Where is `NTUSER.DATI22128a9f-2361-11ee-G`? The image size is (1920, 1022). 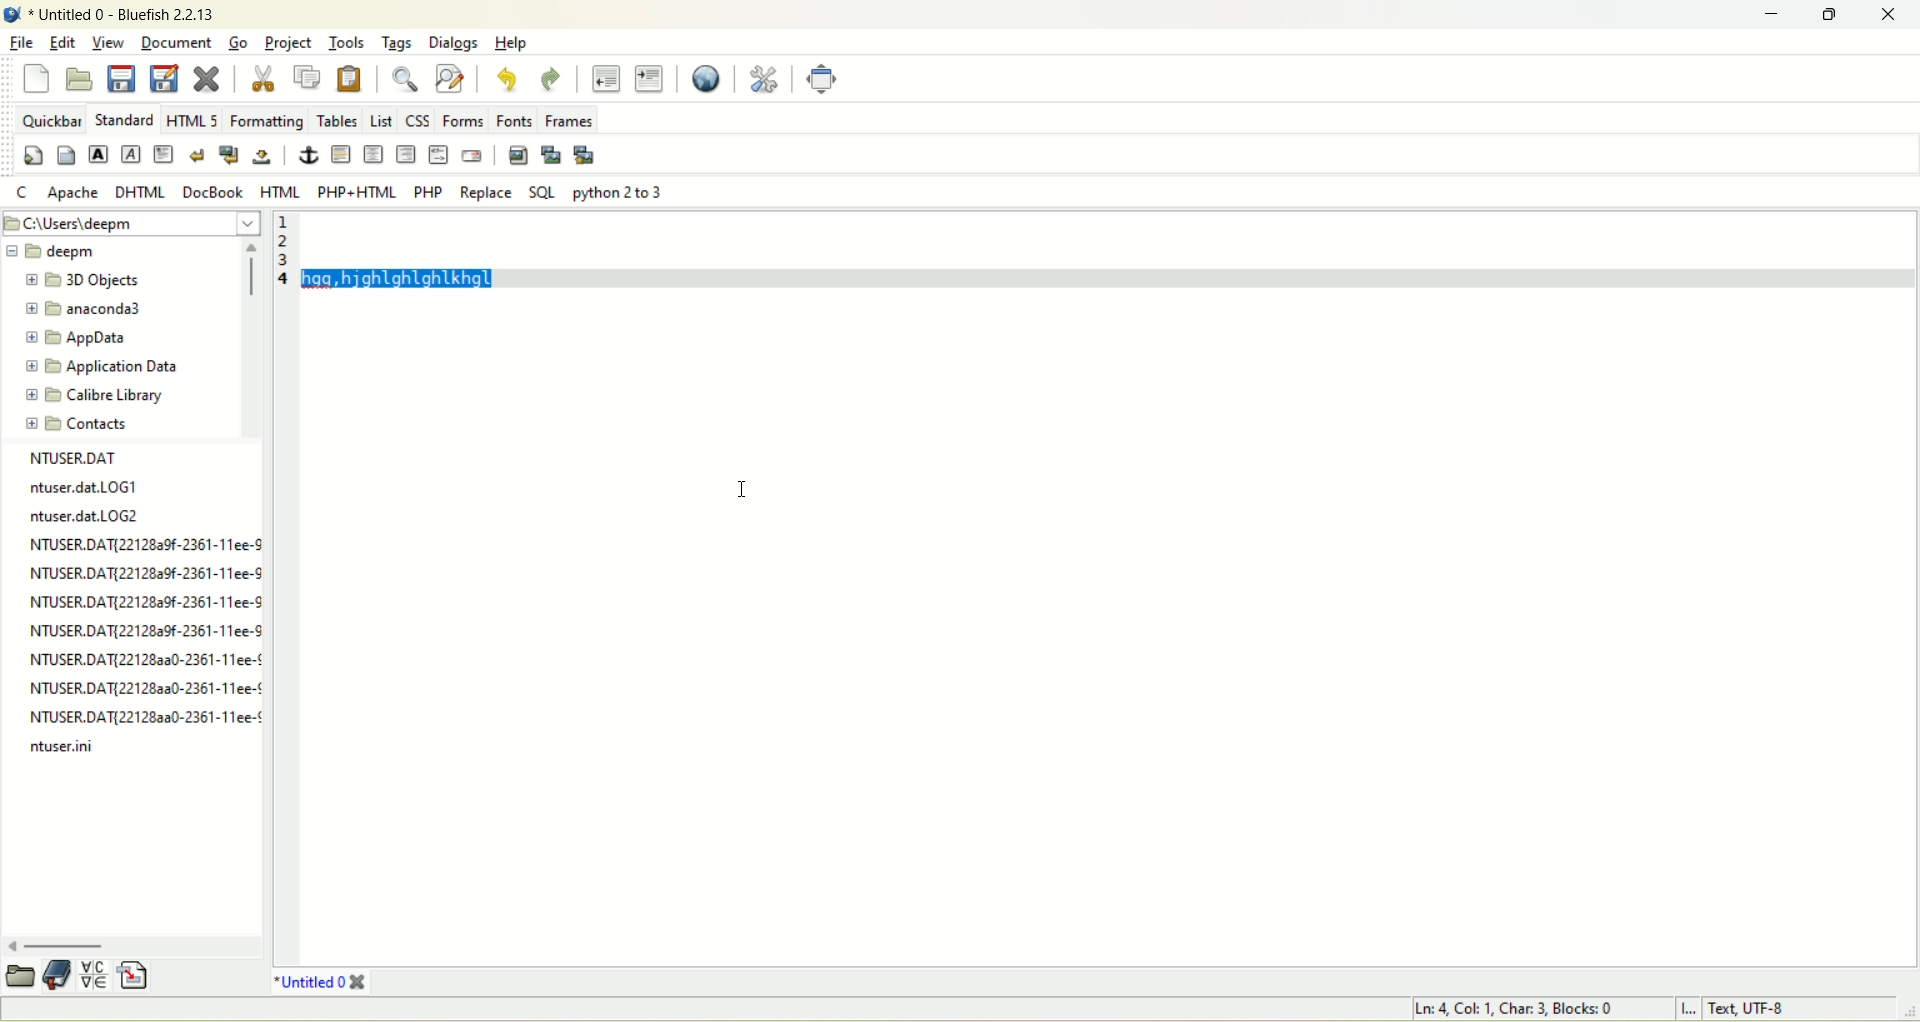
NTUSER.DATI22128a9f-2361-11ee-G is located at coordinates (146, 599).